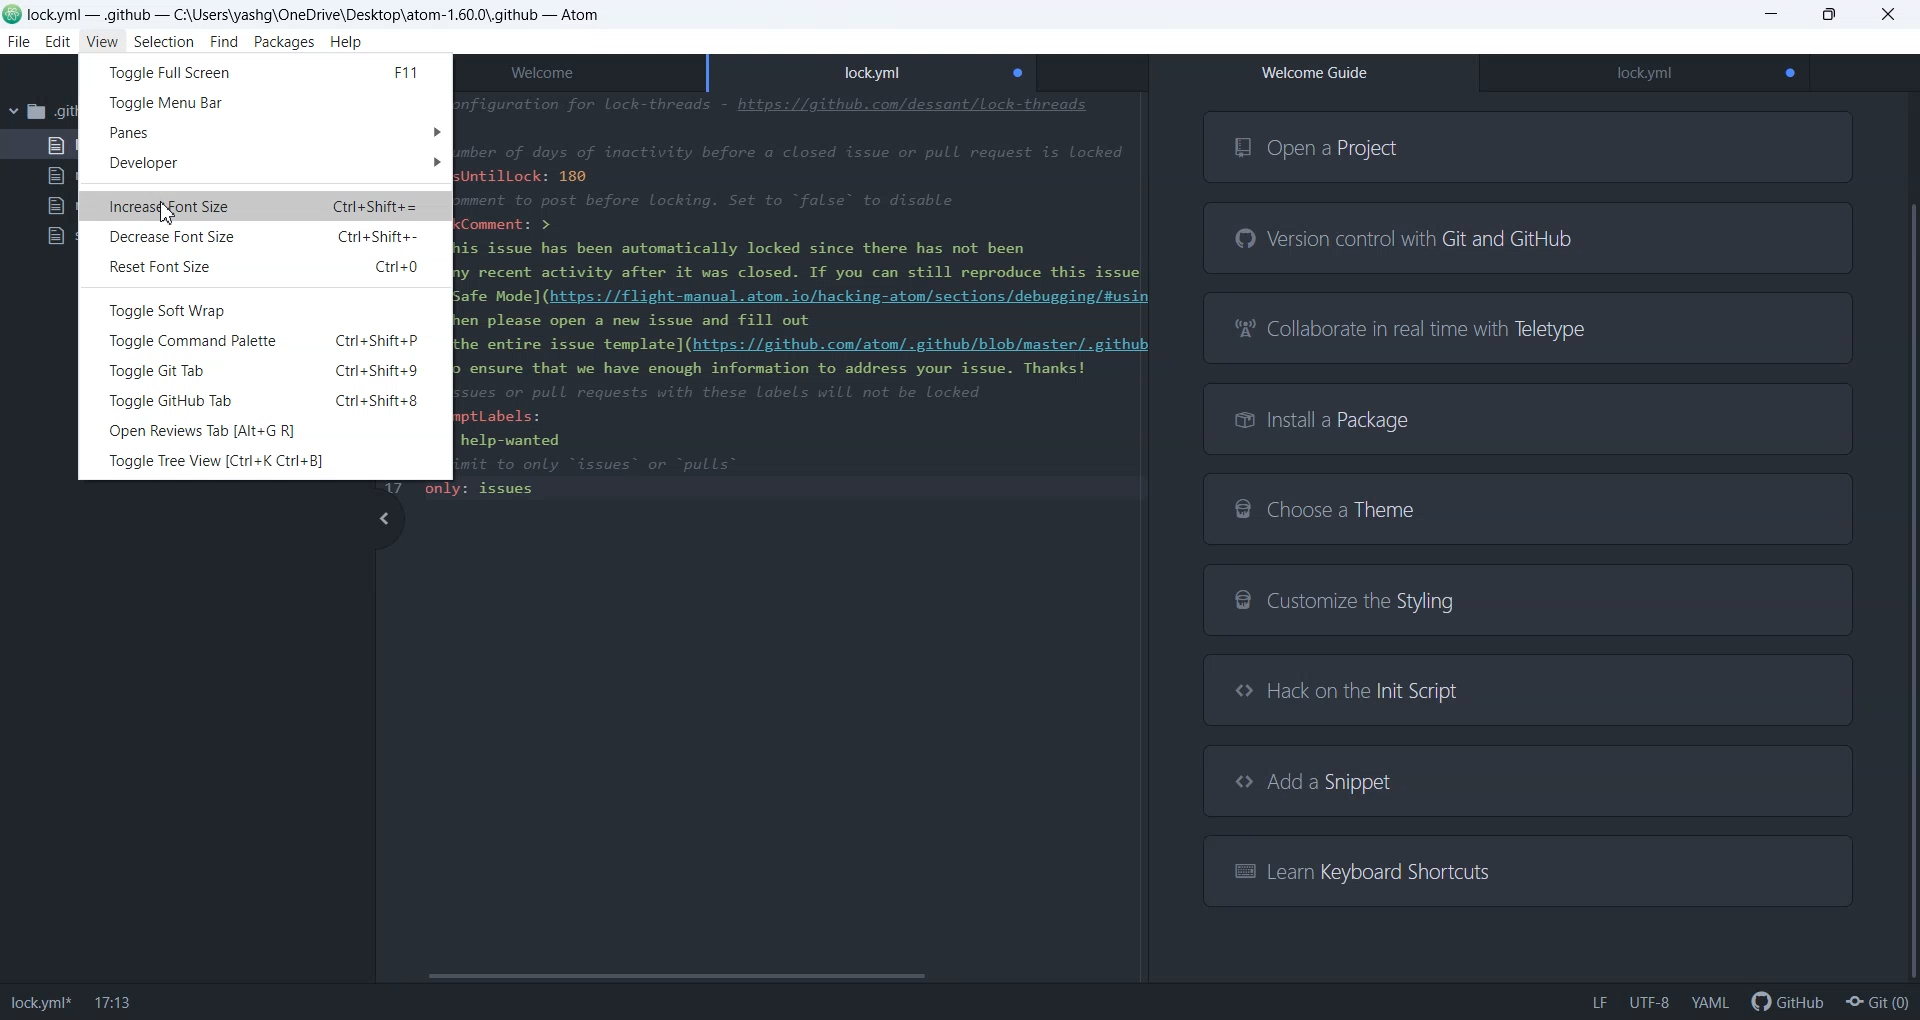 The height and width of the screenshot is (1020, 1920). Describe the element at coordinates (1709, 1002) in the screenshot. I see `YAML` at that location.